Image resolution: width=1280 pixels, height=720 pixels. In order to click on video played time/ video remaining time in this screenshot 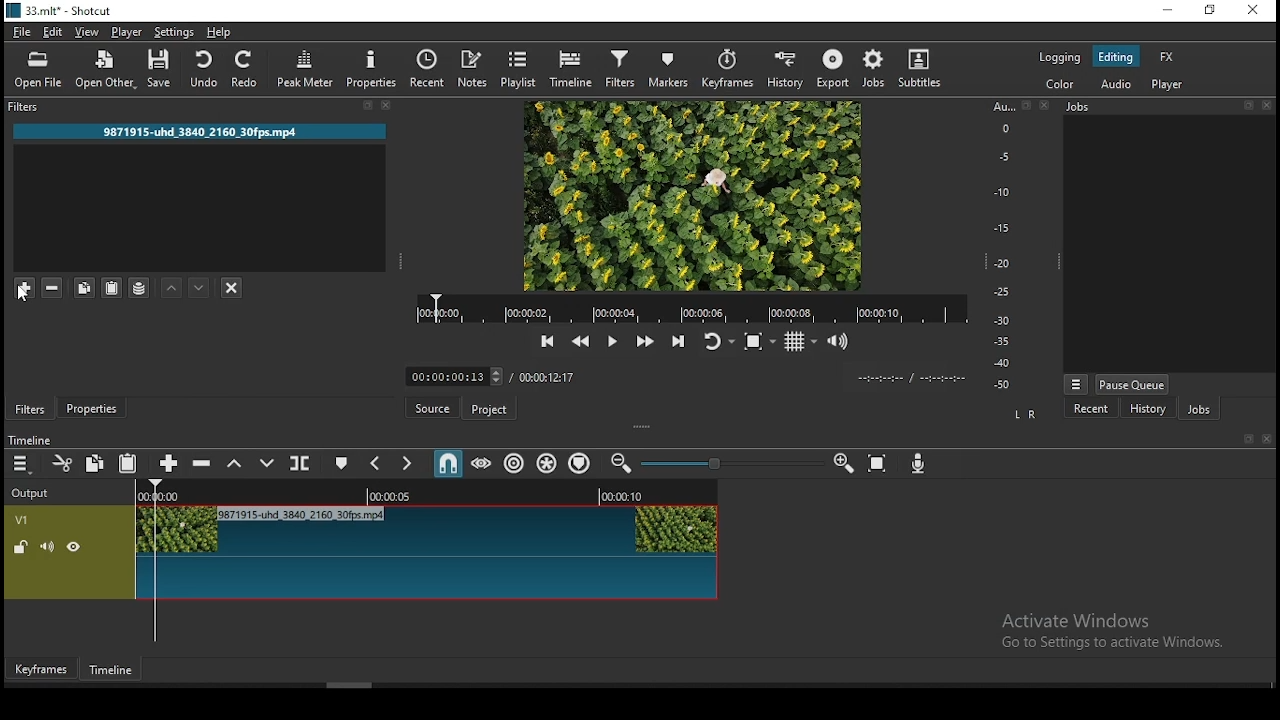, I will do `click(888, 377)`.